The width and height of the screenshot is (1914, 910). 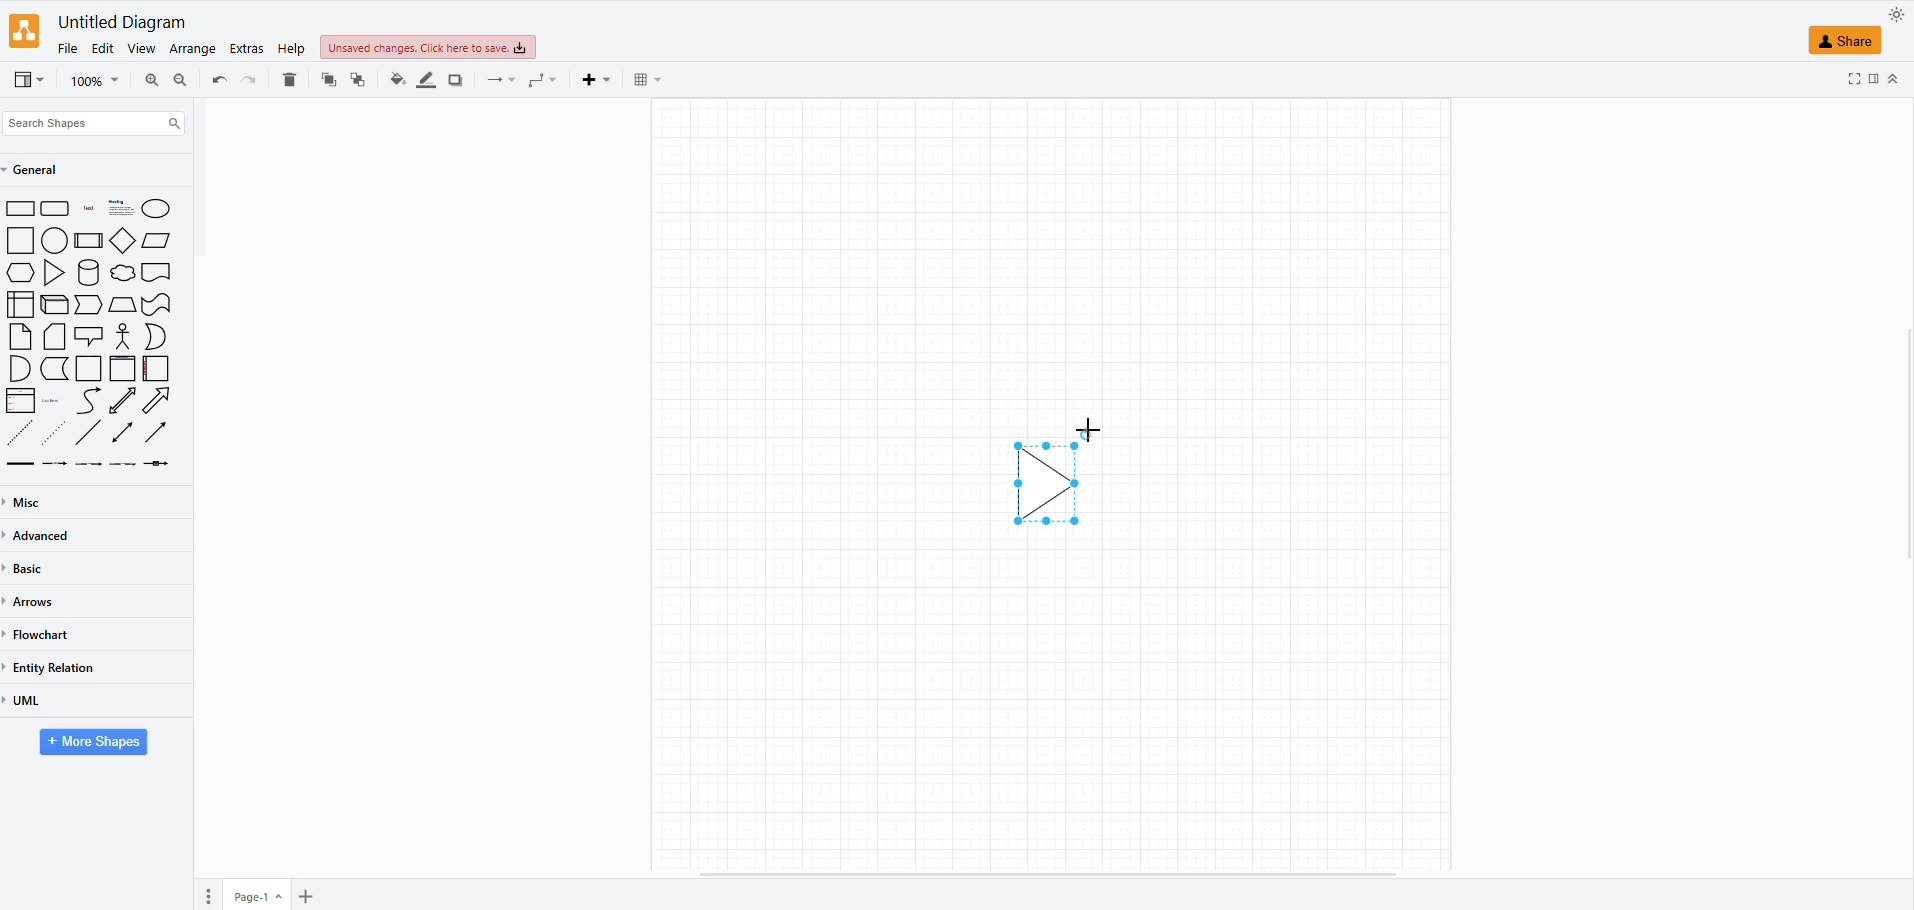 I want to click on Two sided arrow, so click(x=122, y=432).